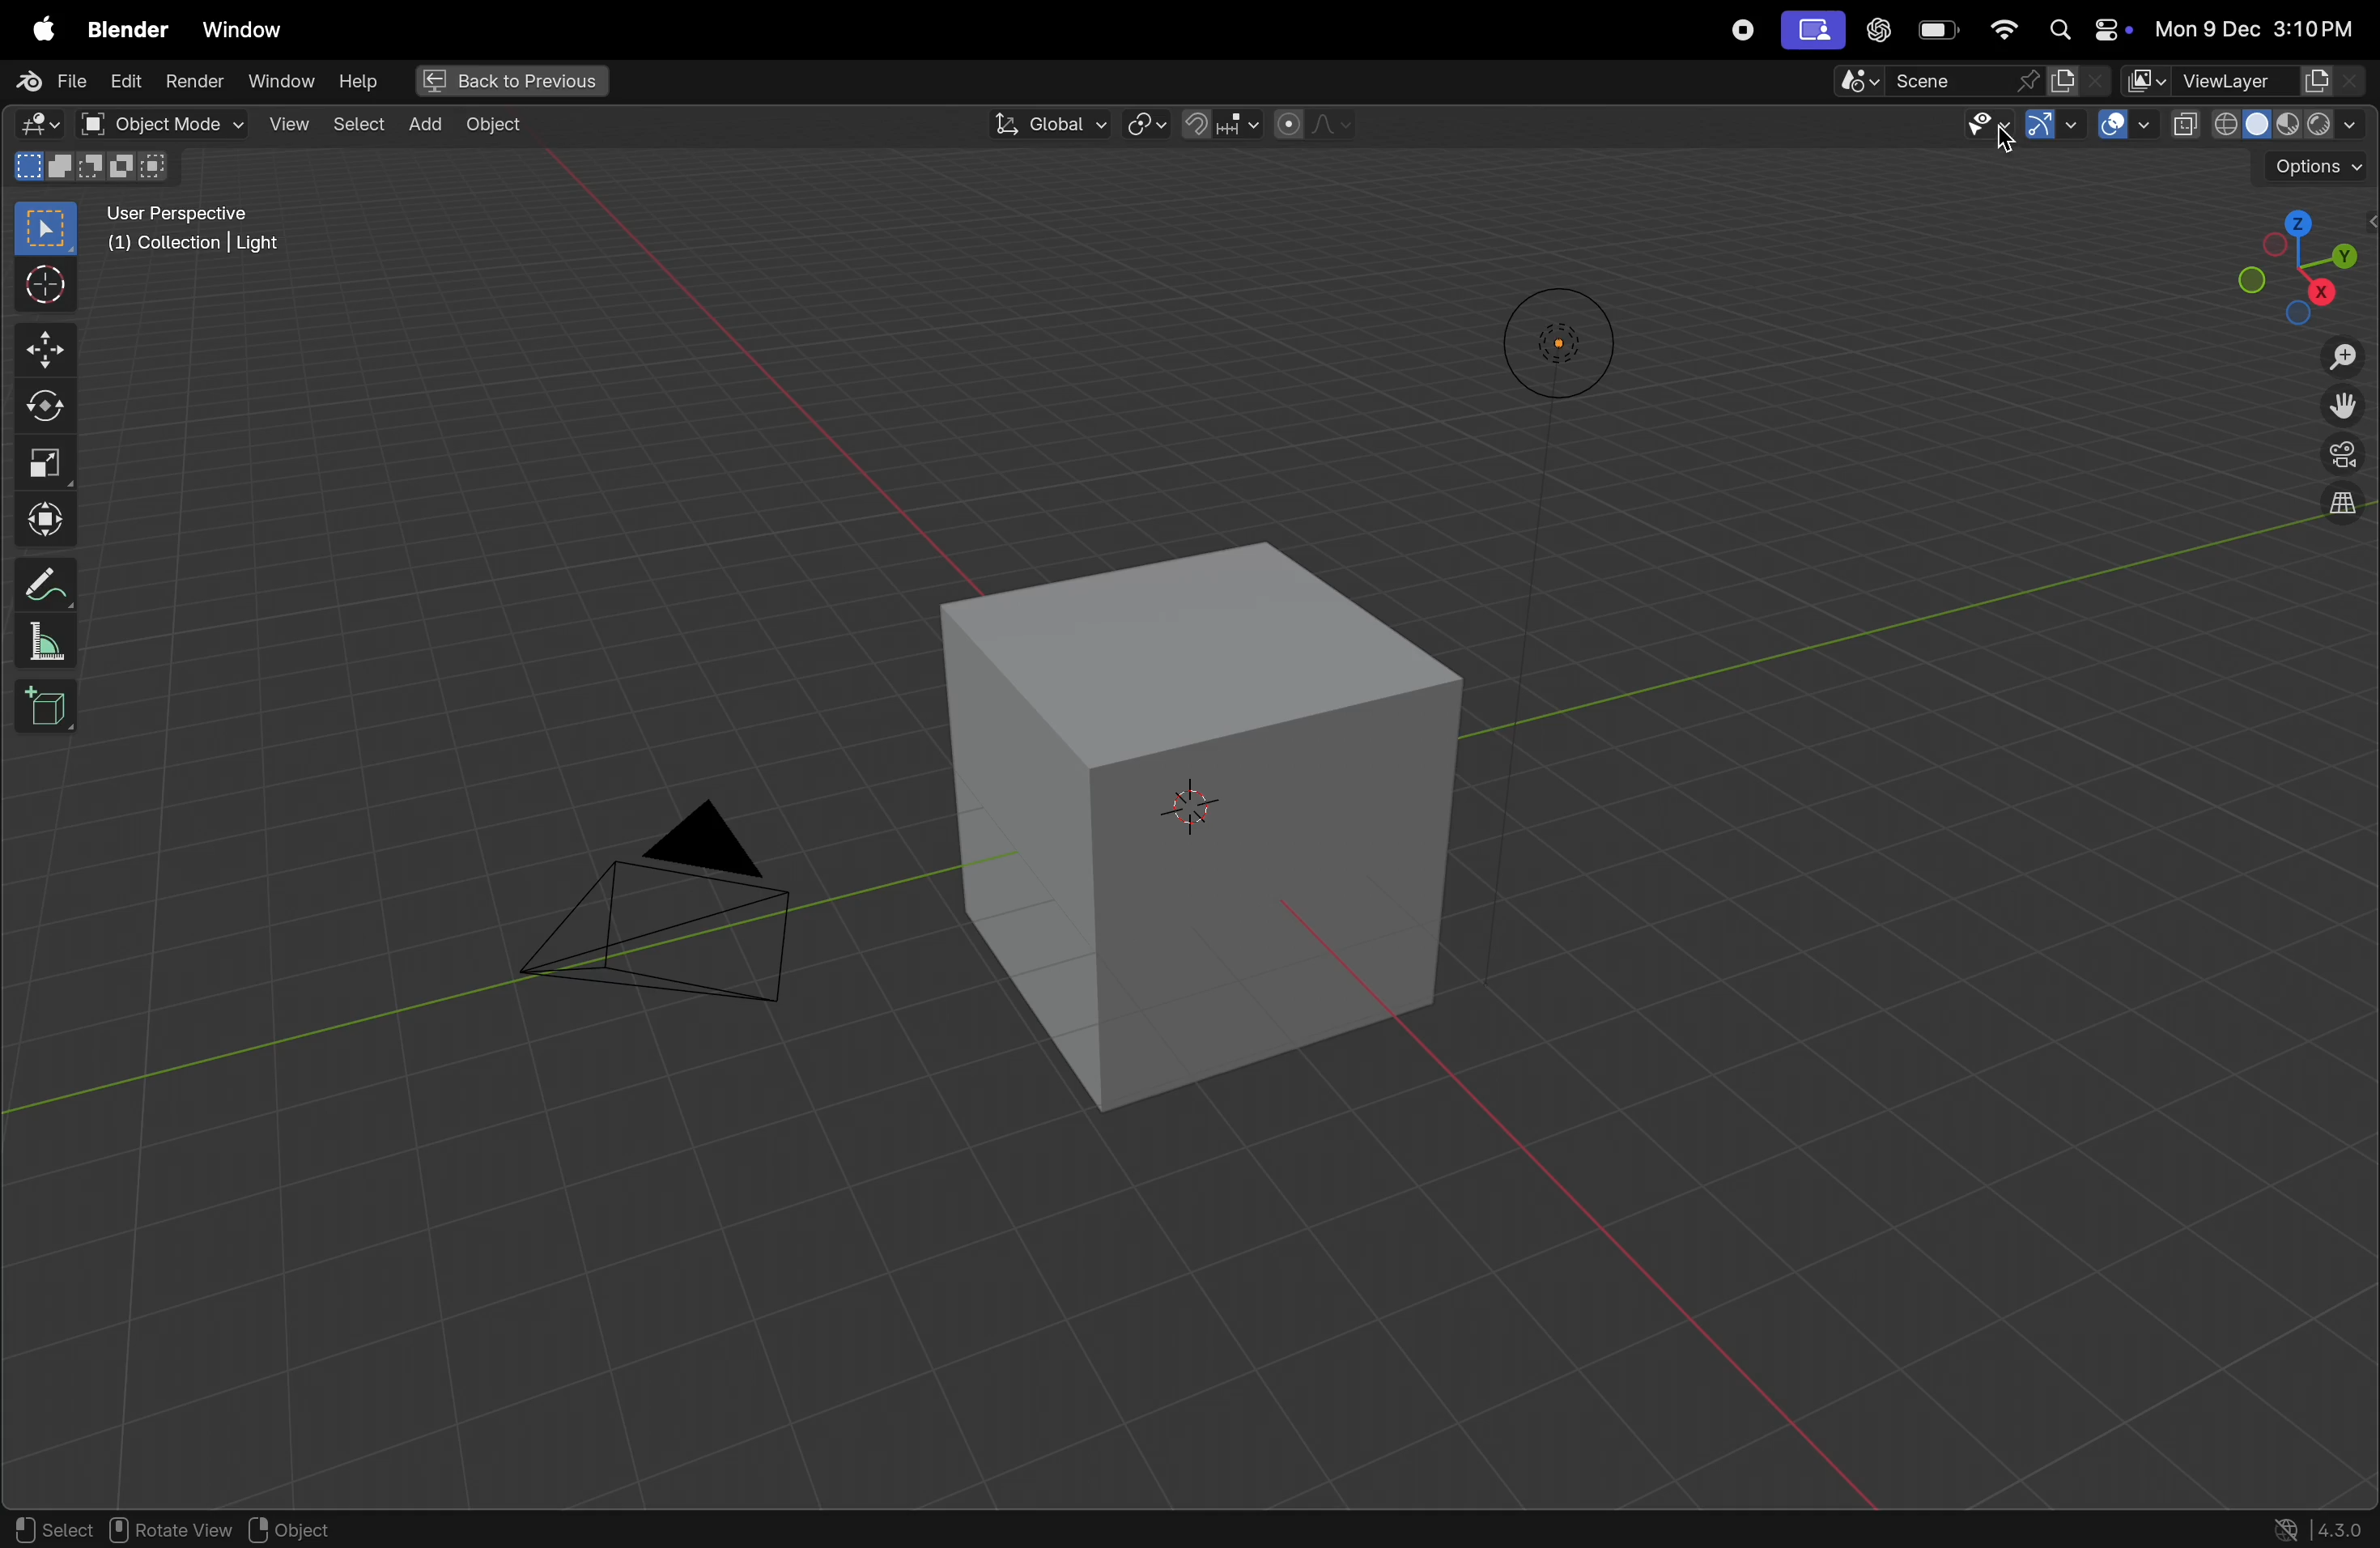 The image size is (2380, 1548). Describe the element at coordinates (1875, 32) in the screenshot. I see `chatgpt` at that location.